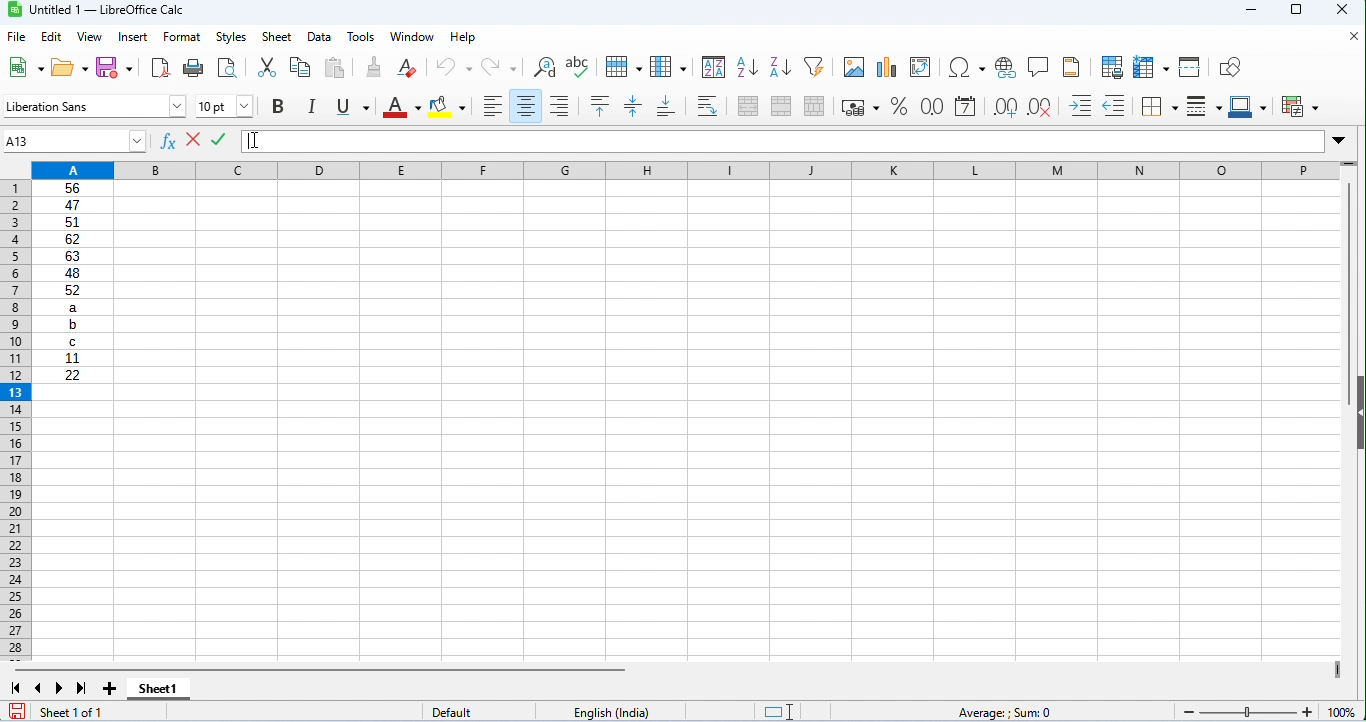  I want to click on data, so click(319, 38).